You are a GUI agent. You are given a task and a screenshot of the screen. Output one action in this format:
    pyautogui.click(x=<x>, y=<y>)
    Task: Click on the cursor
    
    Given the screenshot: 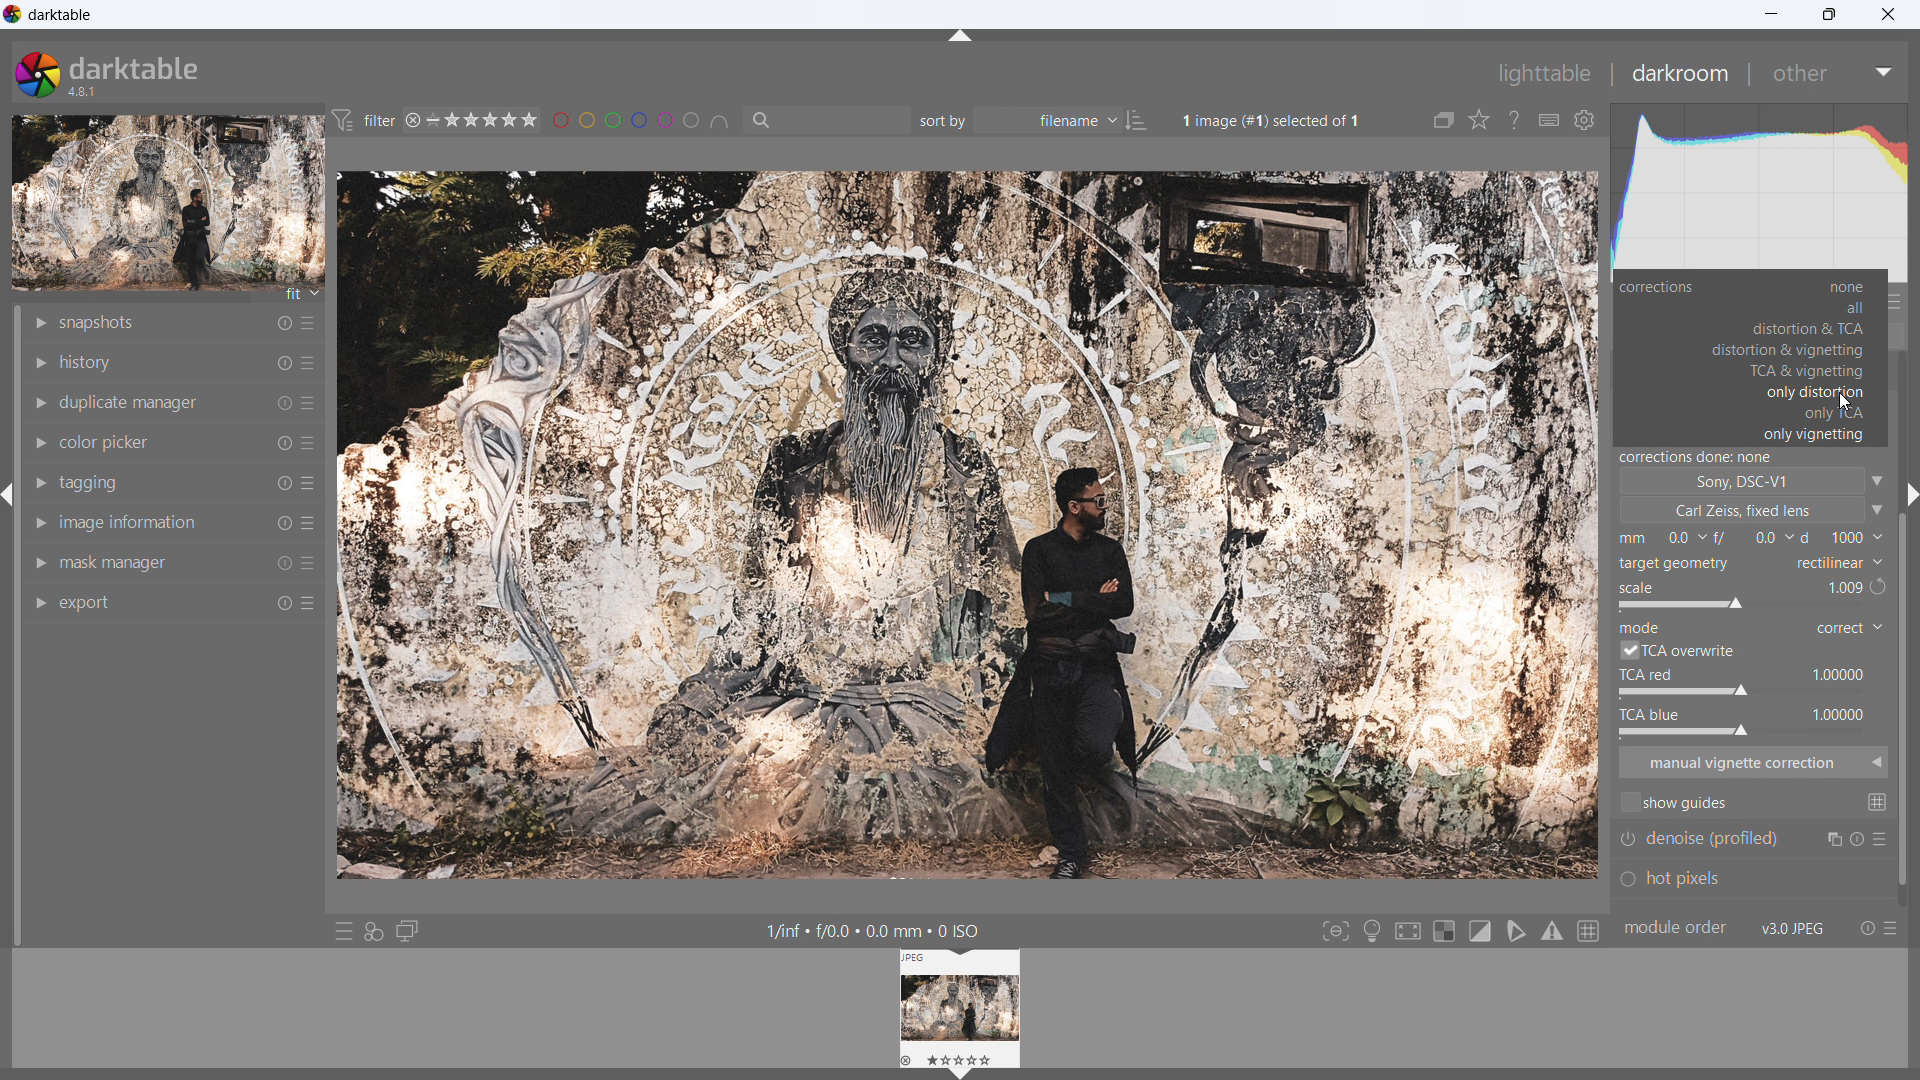 What is the action you would take?
    pyautogui.click(x=1843, y=397)
    